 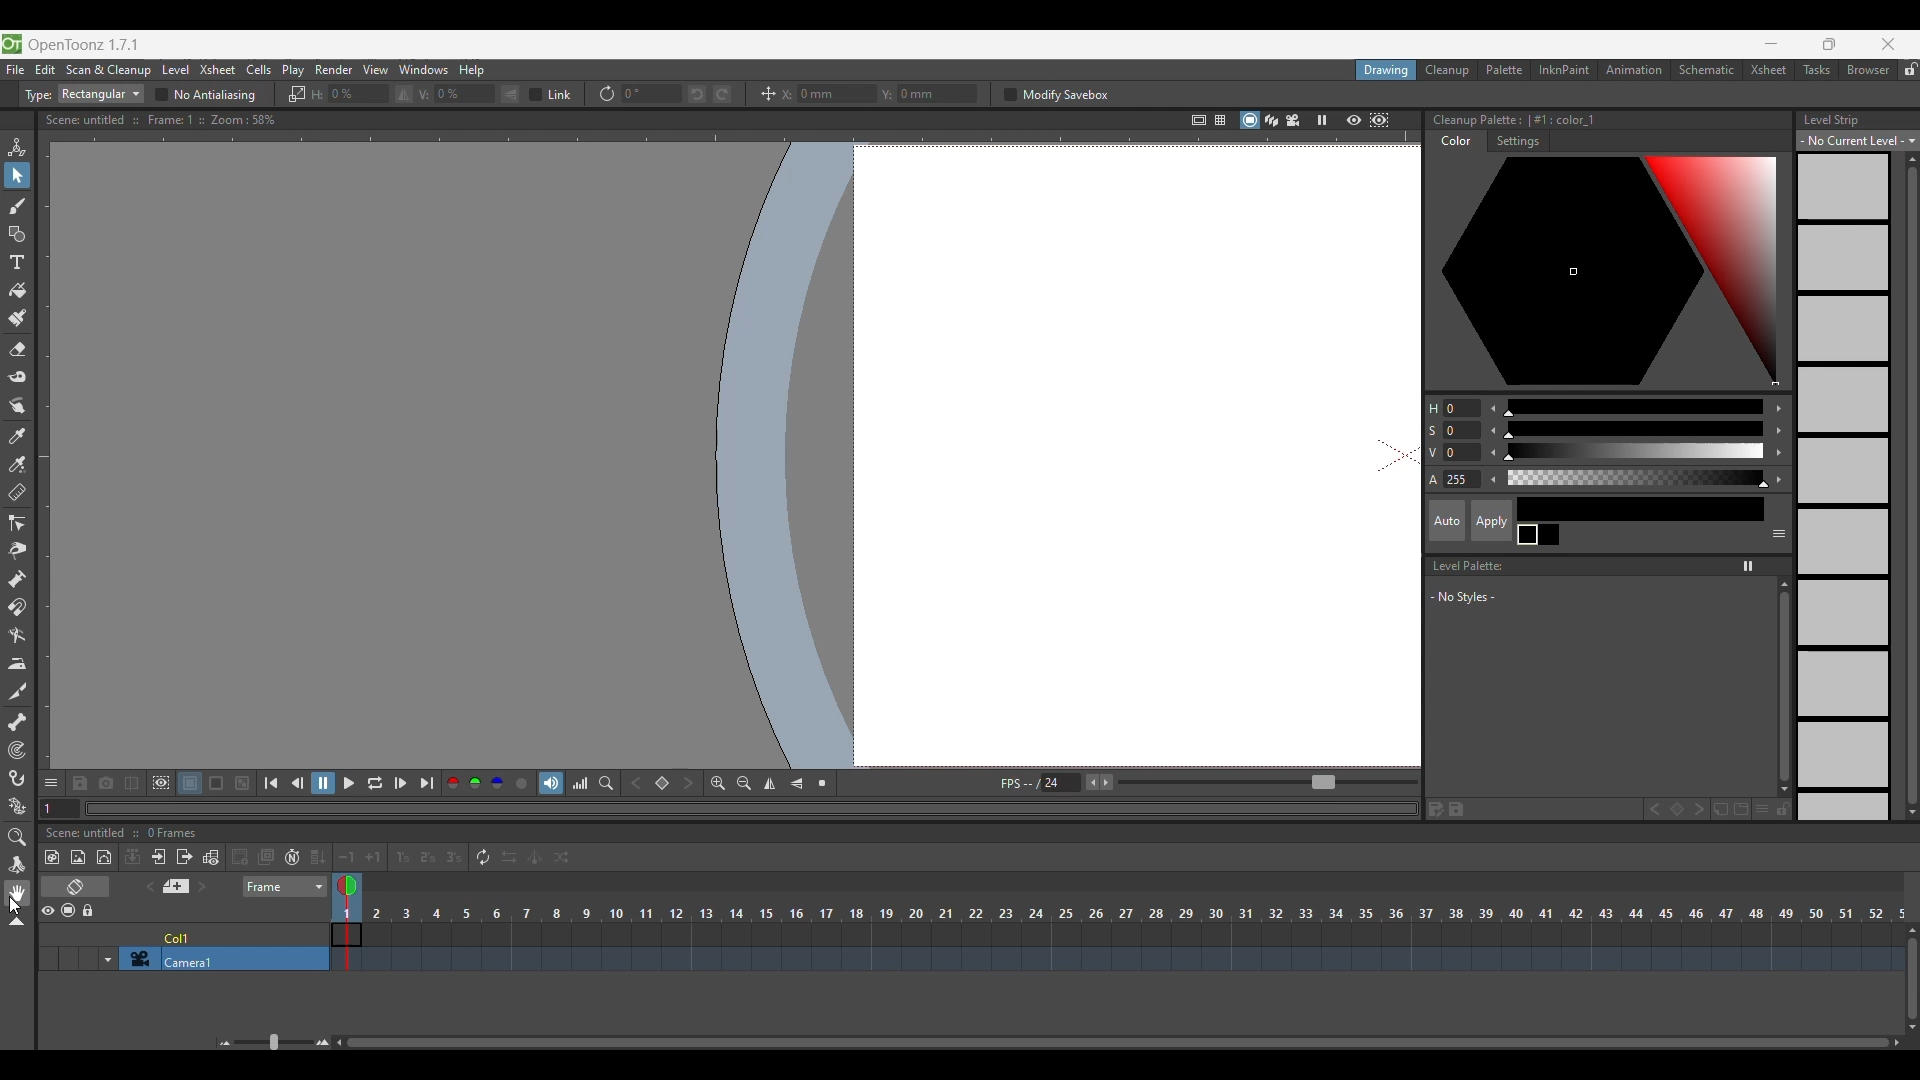 What do you see at coordinates (483, 857) in the screenshot?
I see `Repeat` at bounding box center [483, 857].